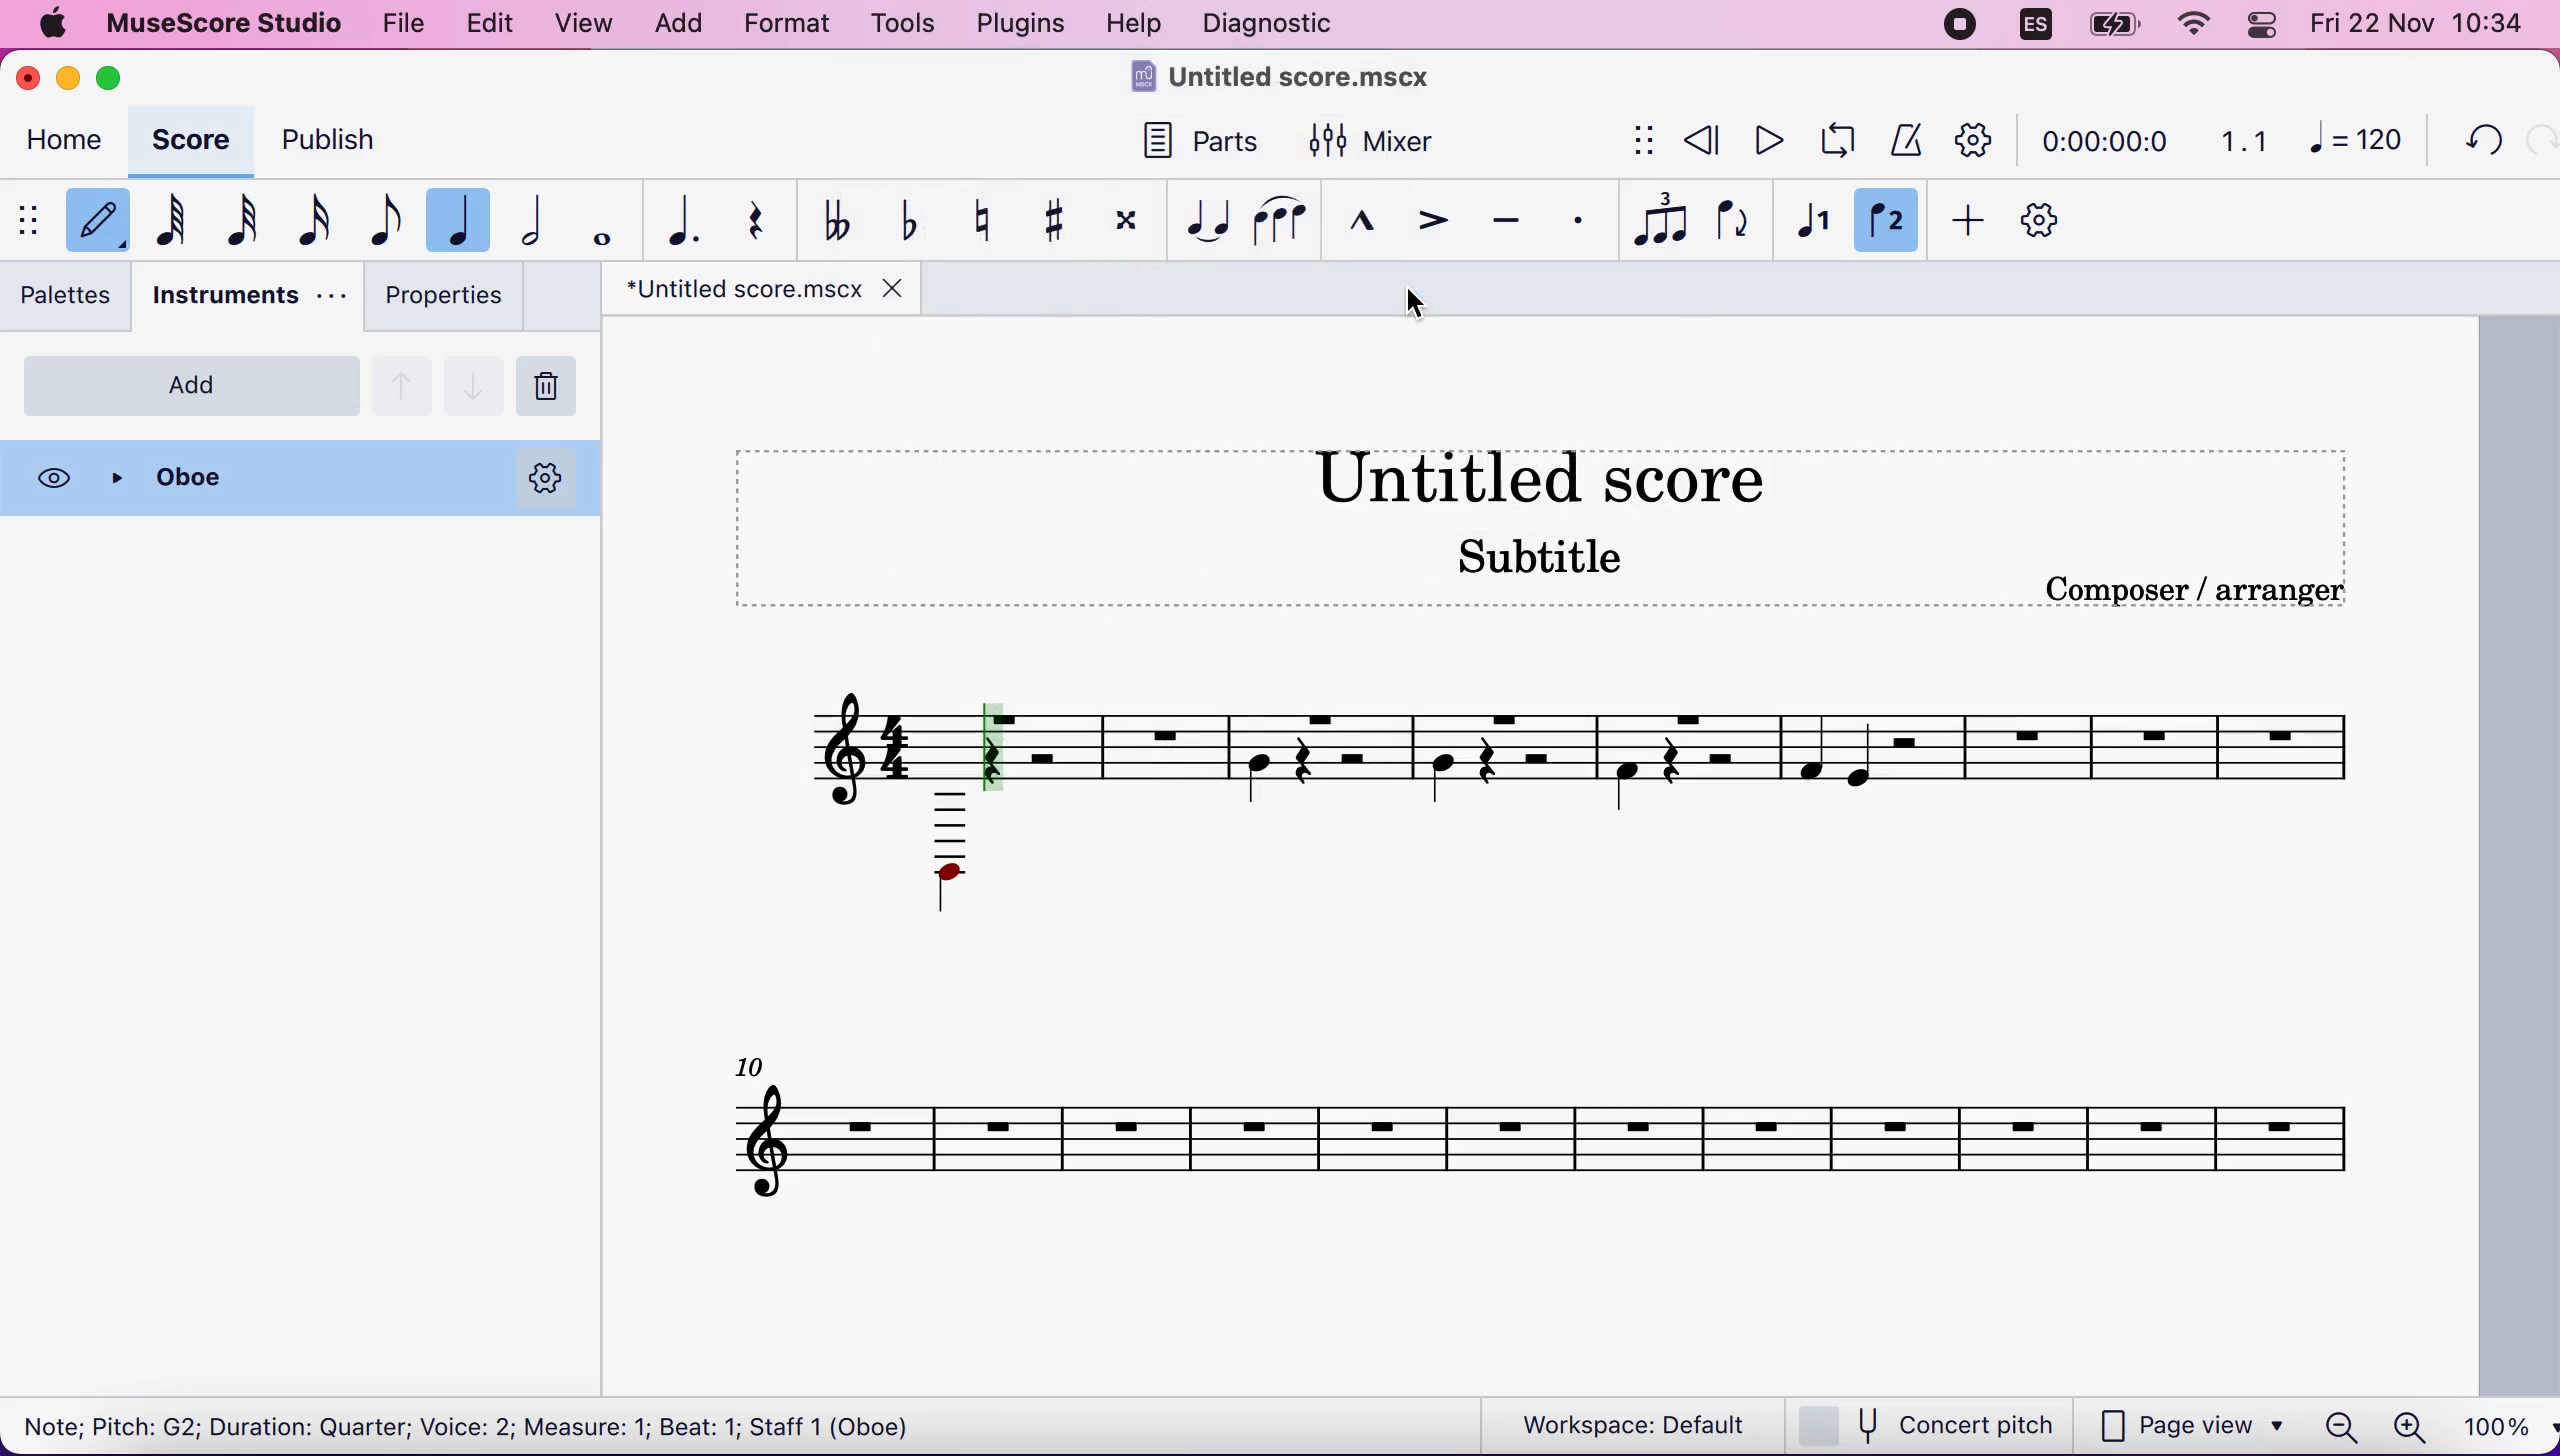 The height and width of the screenshot is (1456, 2560). What do you see at coordinates (1138, 23) in the screenshot?
I see `help` at bounding box center [1138, 23].